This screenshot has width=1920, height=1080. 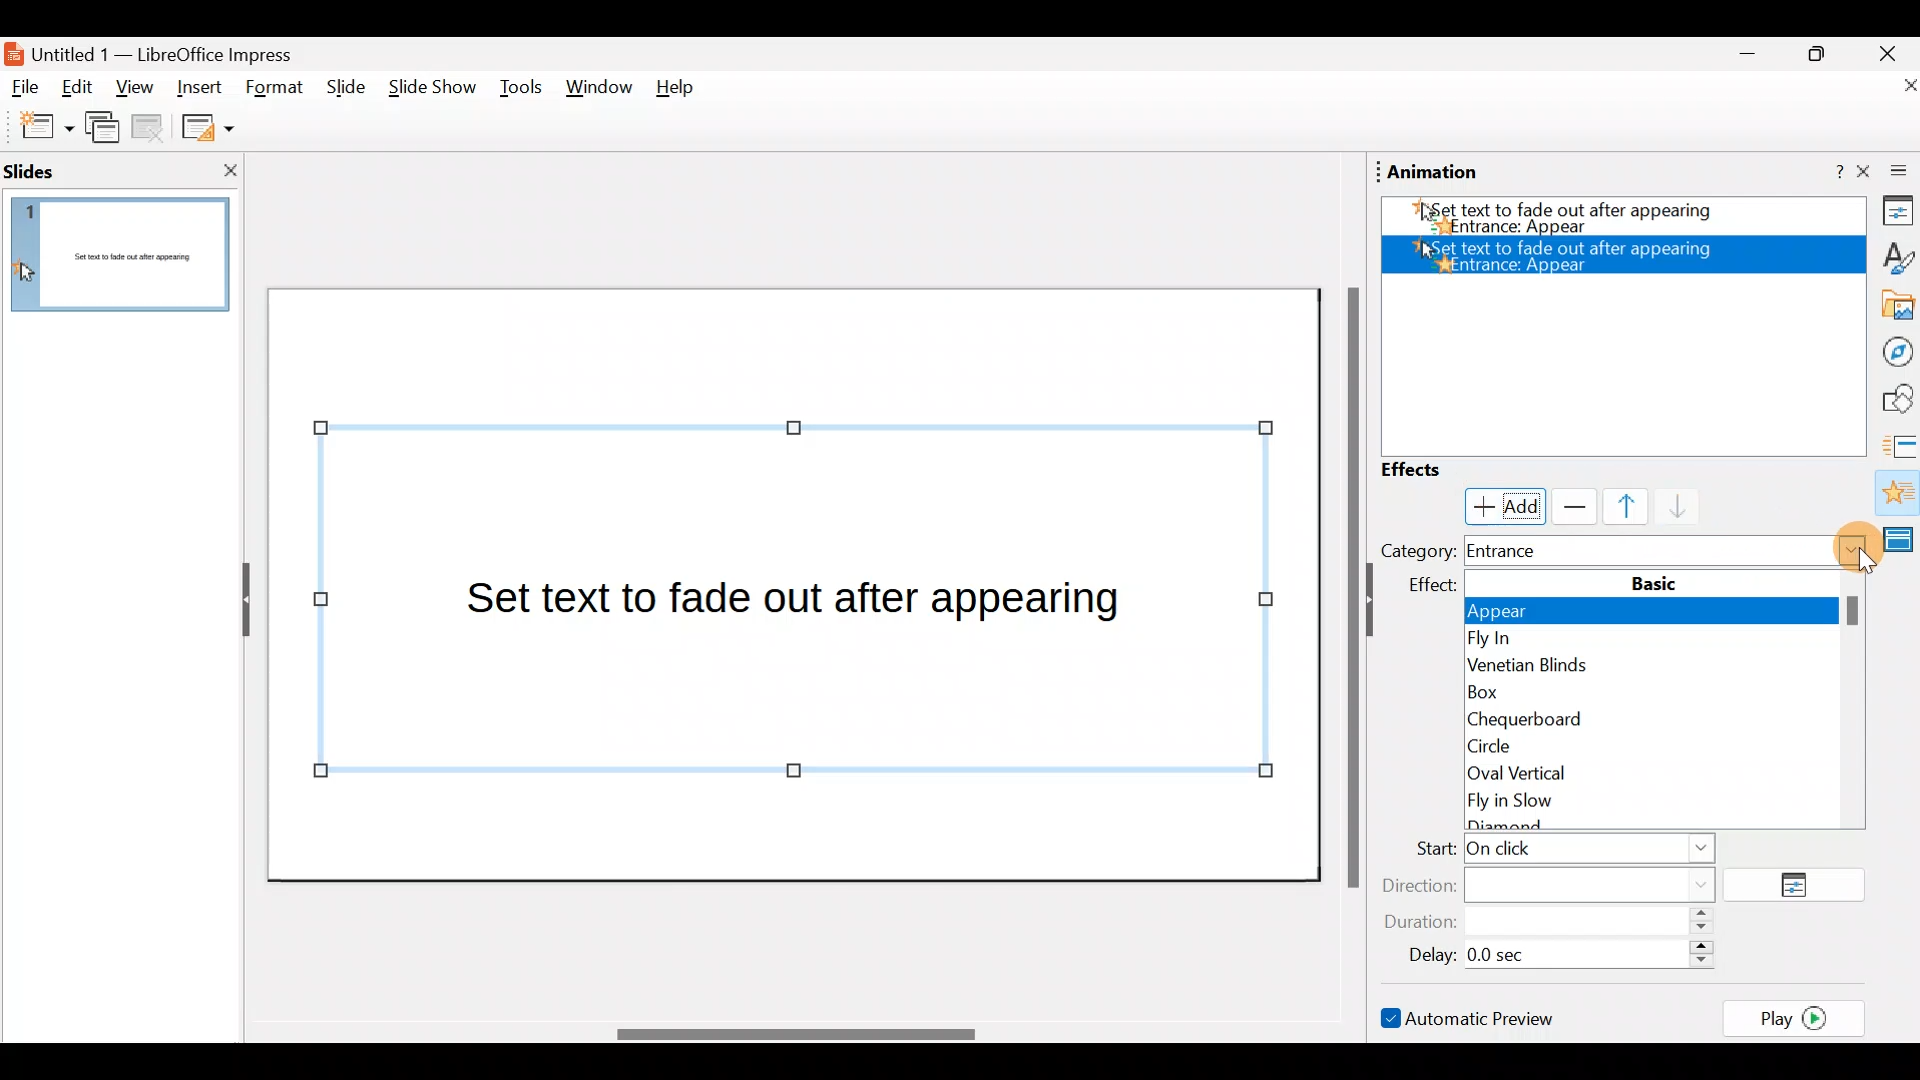 I want to click on Scroll bar, so click(x=1349, y=586).